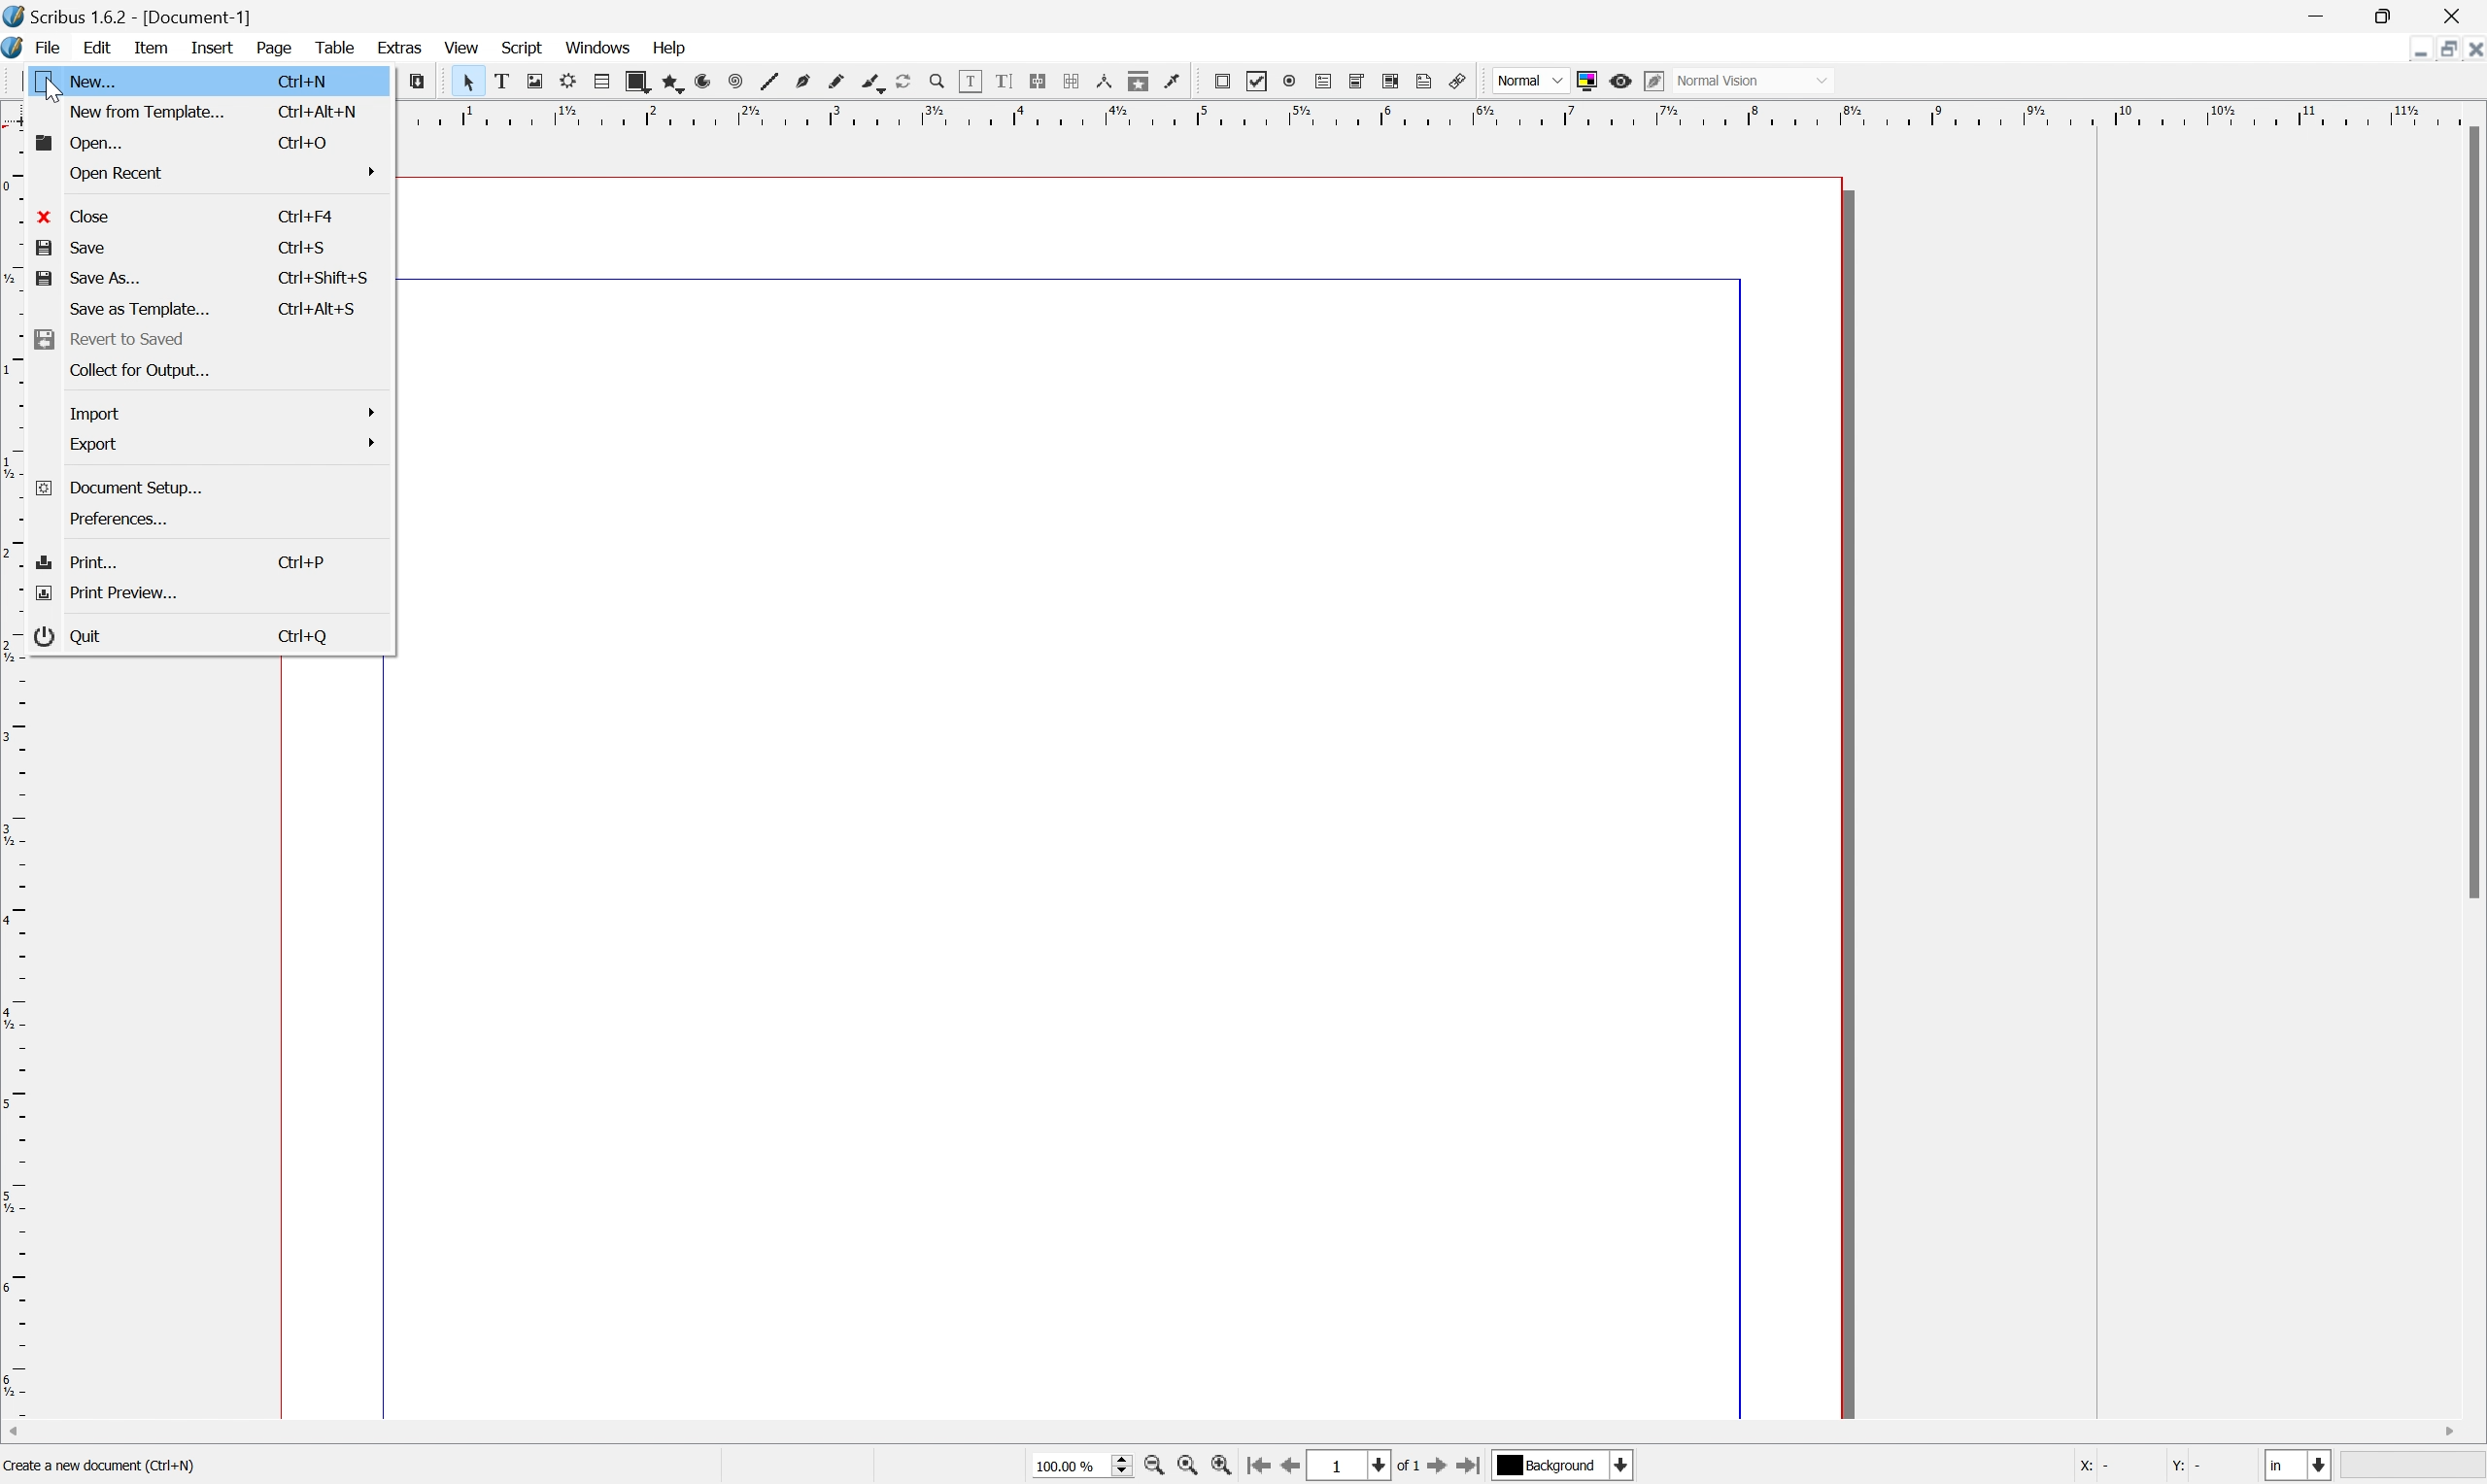 The height and width of the screenshot is (1484, 2487). I want to click on Insert, so click(211, 49).